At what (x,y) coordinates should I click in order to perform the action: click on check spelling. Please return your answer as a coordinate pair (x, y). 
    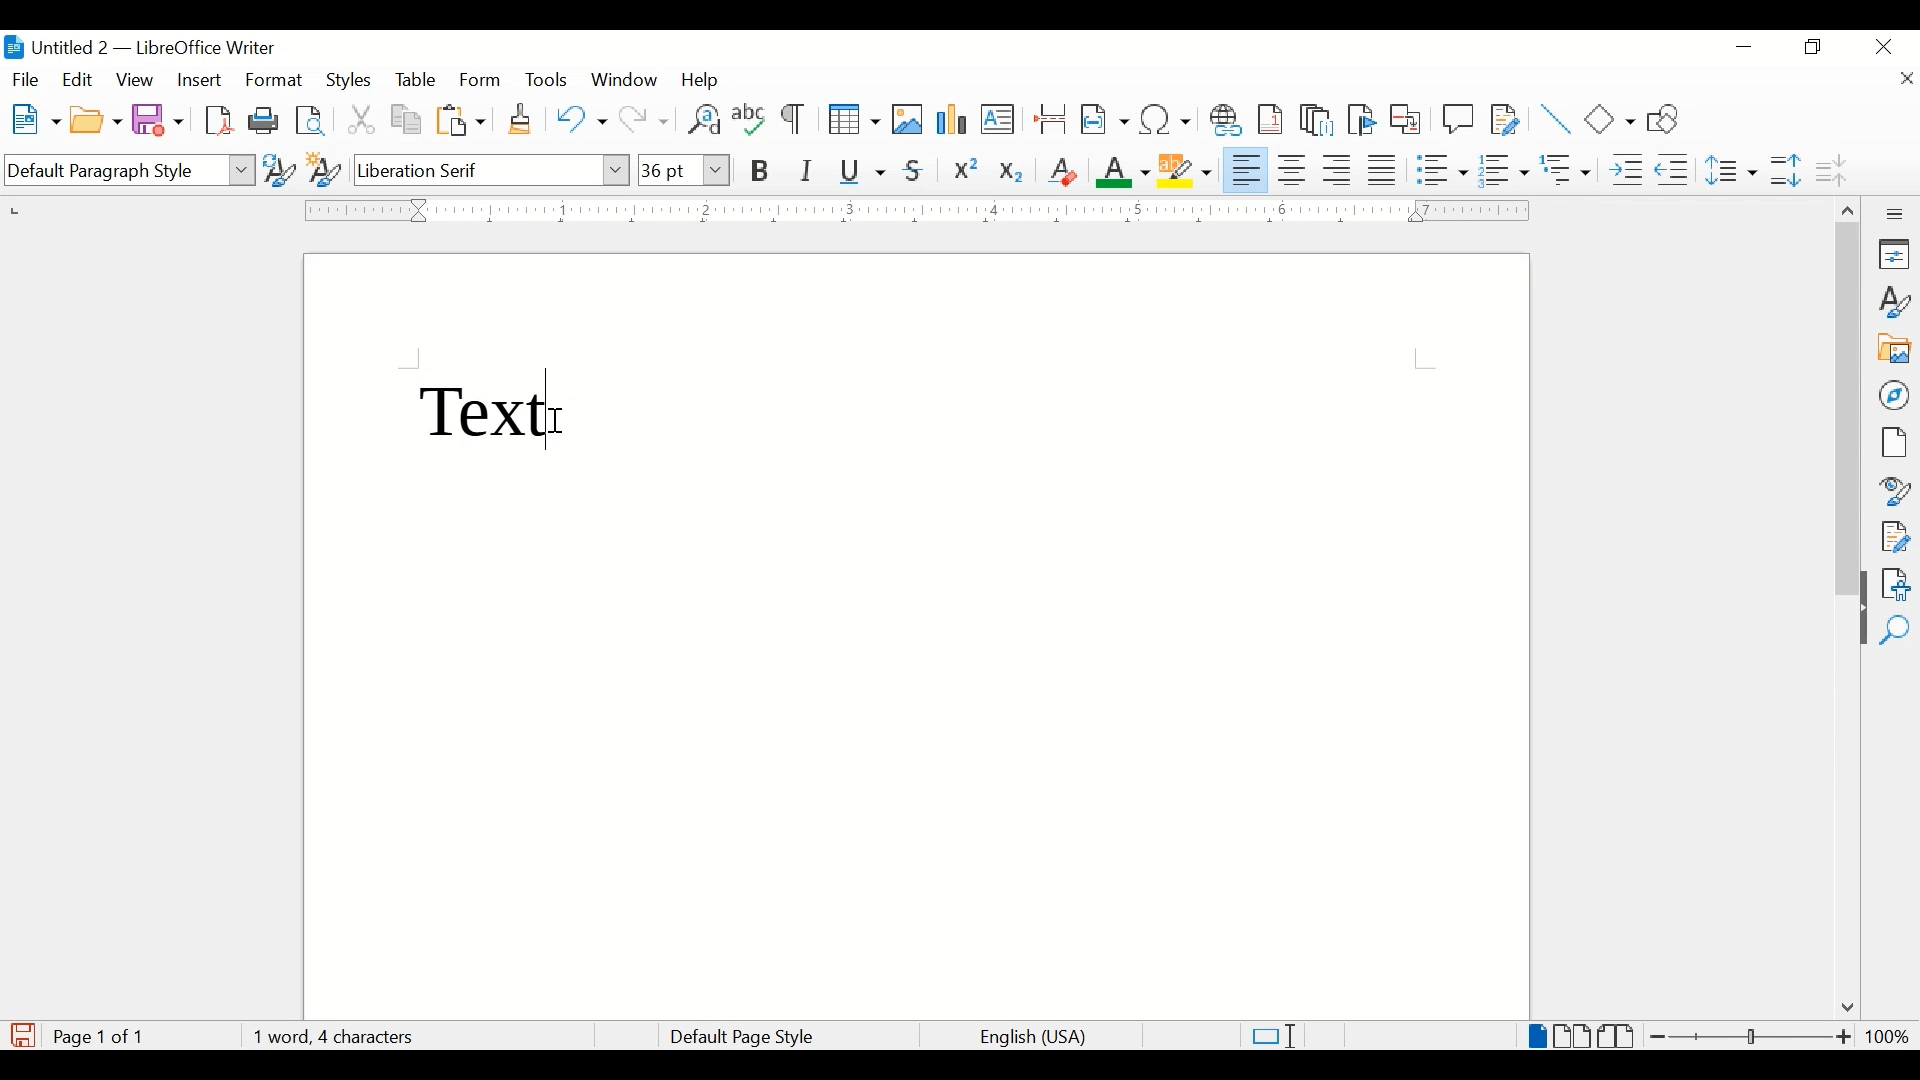
    Looking at the image, I should click on (750, 118).